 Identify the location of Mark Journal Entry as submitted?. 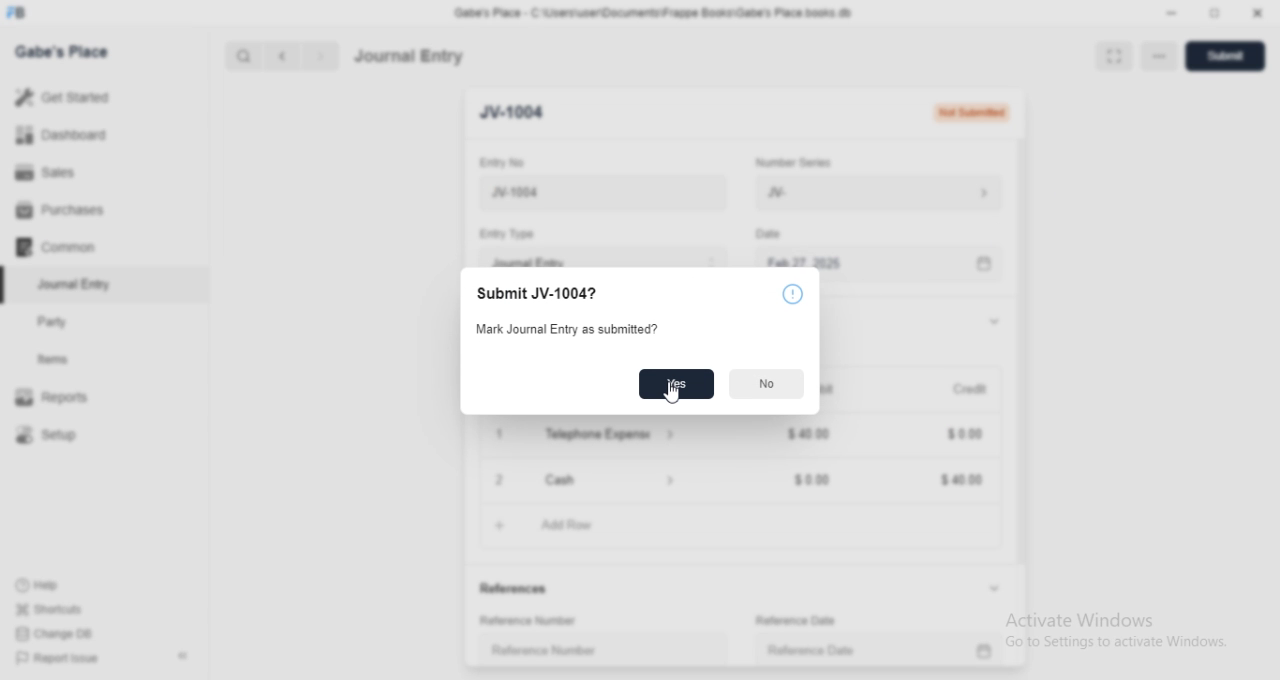
(567, 329).